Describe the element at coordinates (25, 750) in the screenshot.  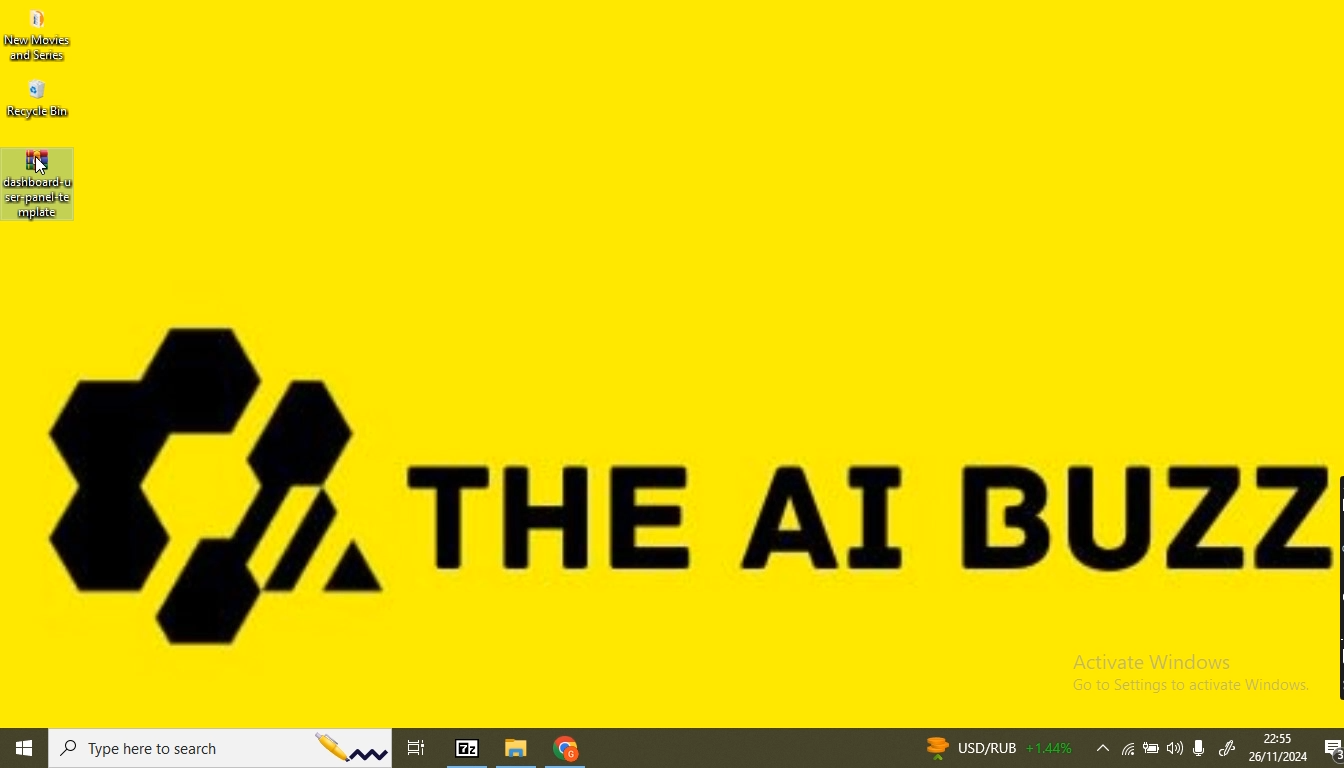
I see `windows` at that location.